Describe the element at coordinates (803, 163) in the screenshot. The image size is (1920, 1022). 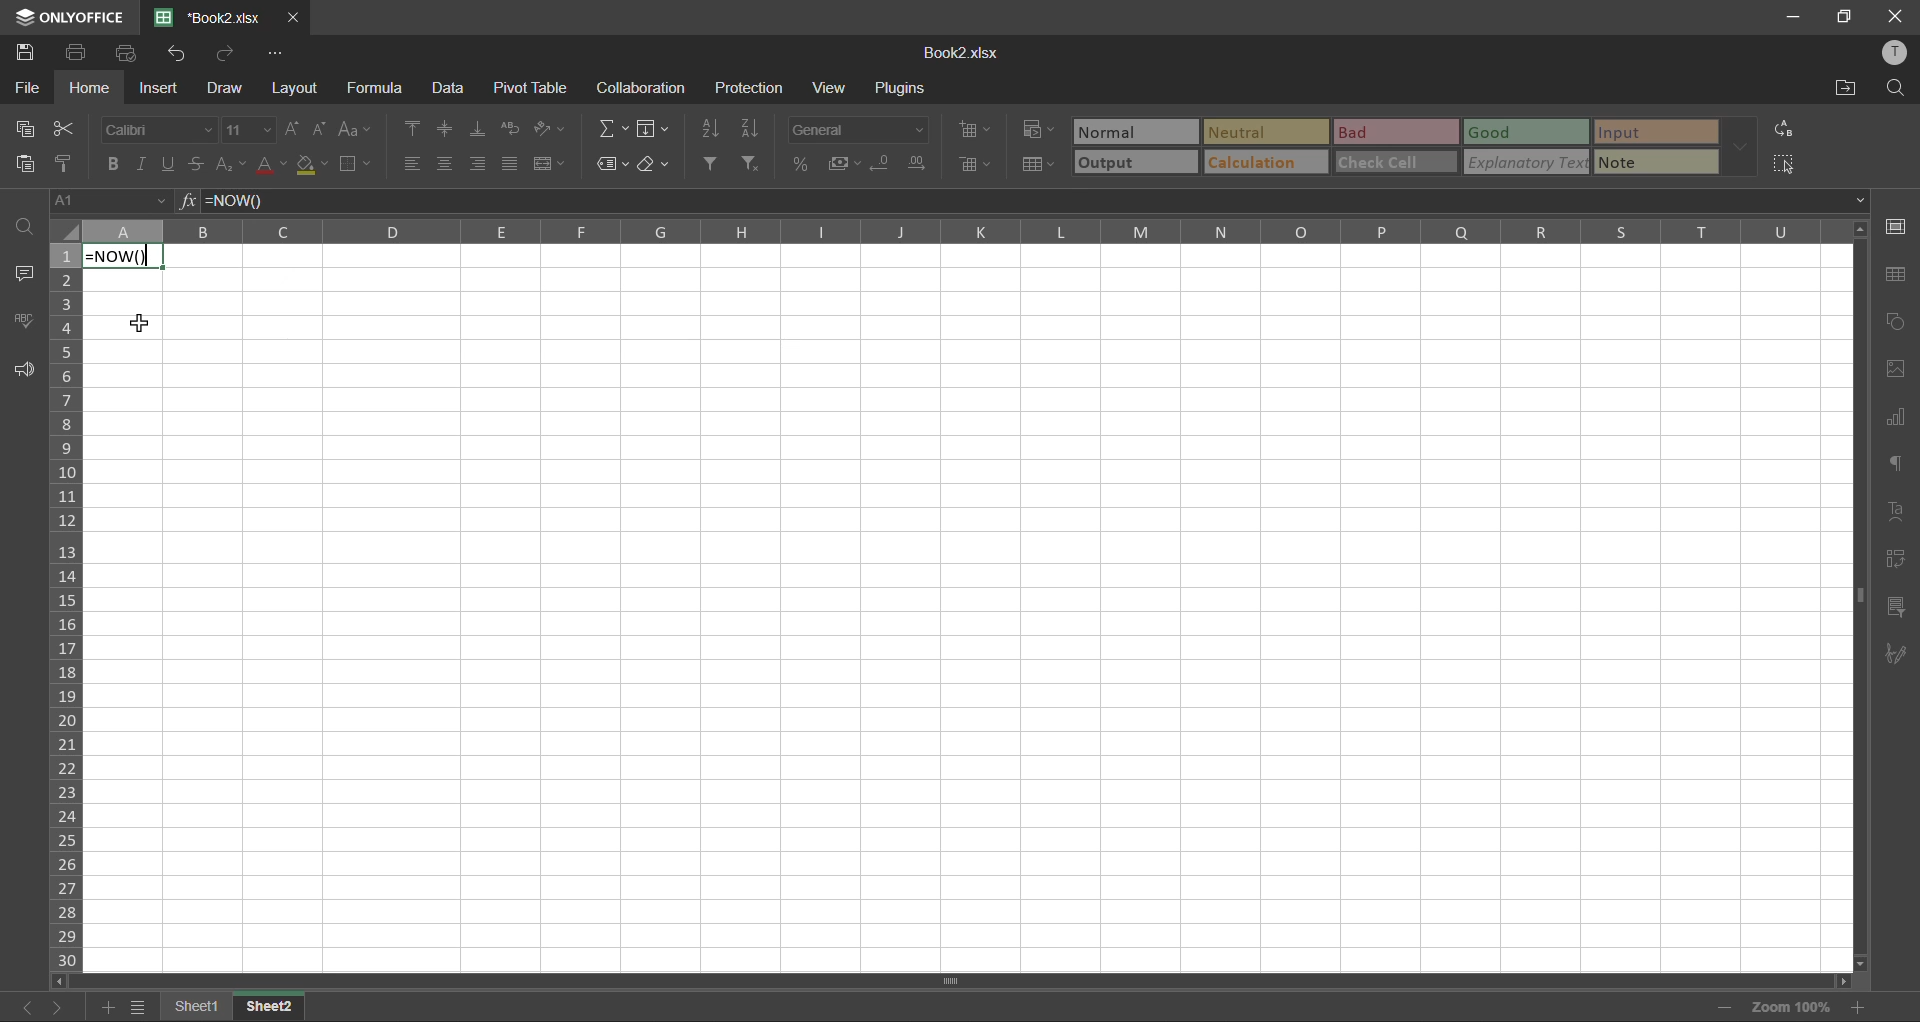
I see `percent` at that location.